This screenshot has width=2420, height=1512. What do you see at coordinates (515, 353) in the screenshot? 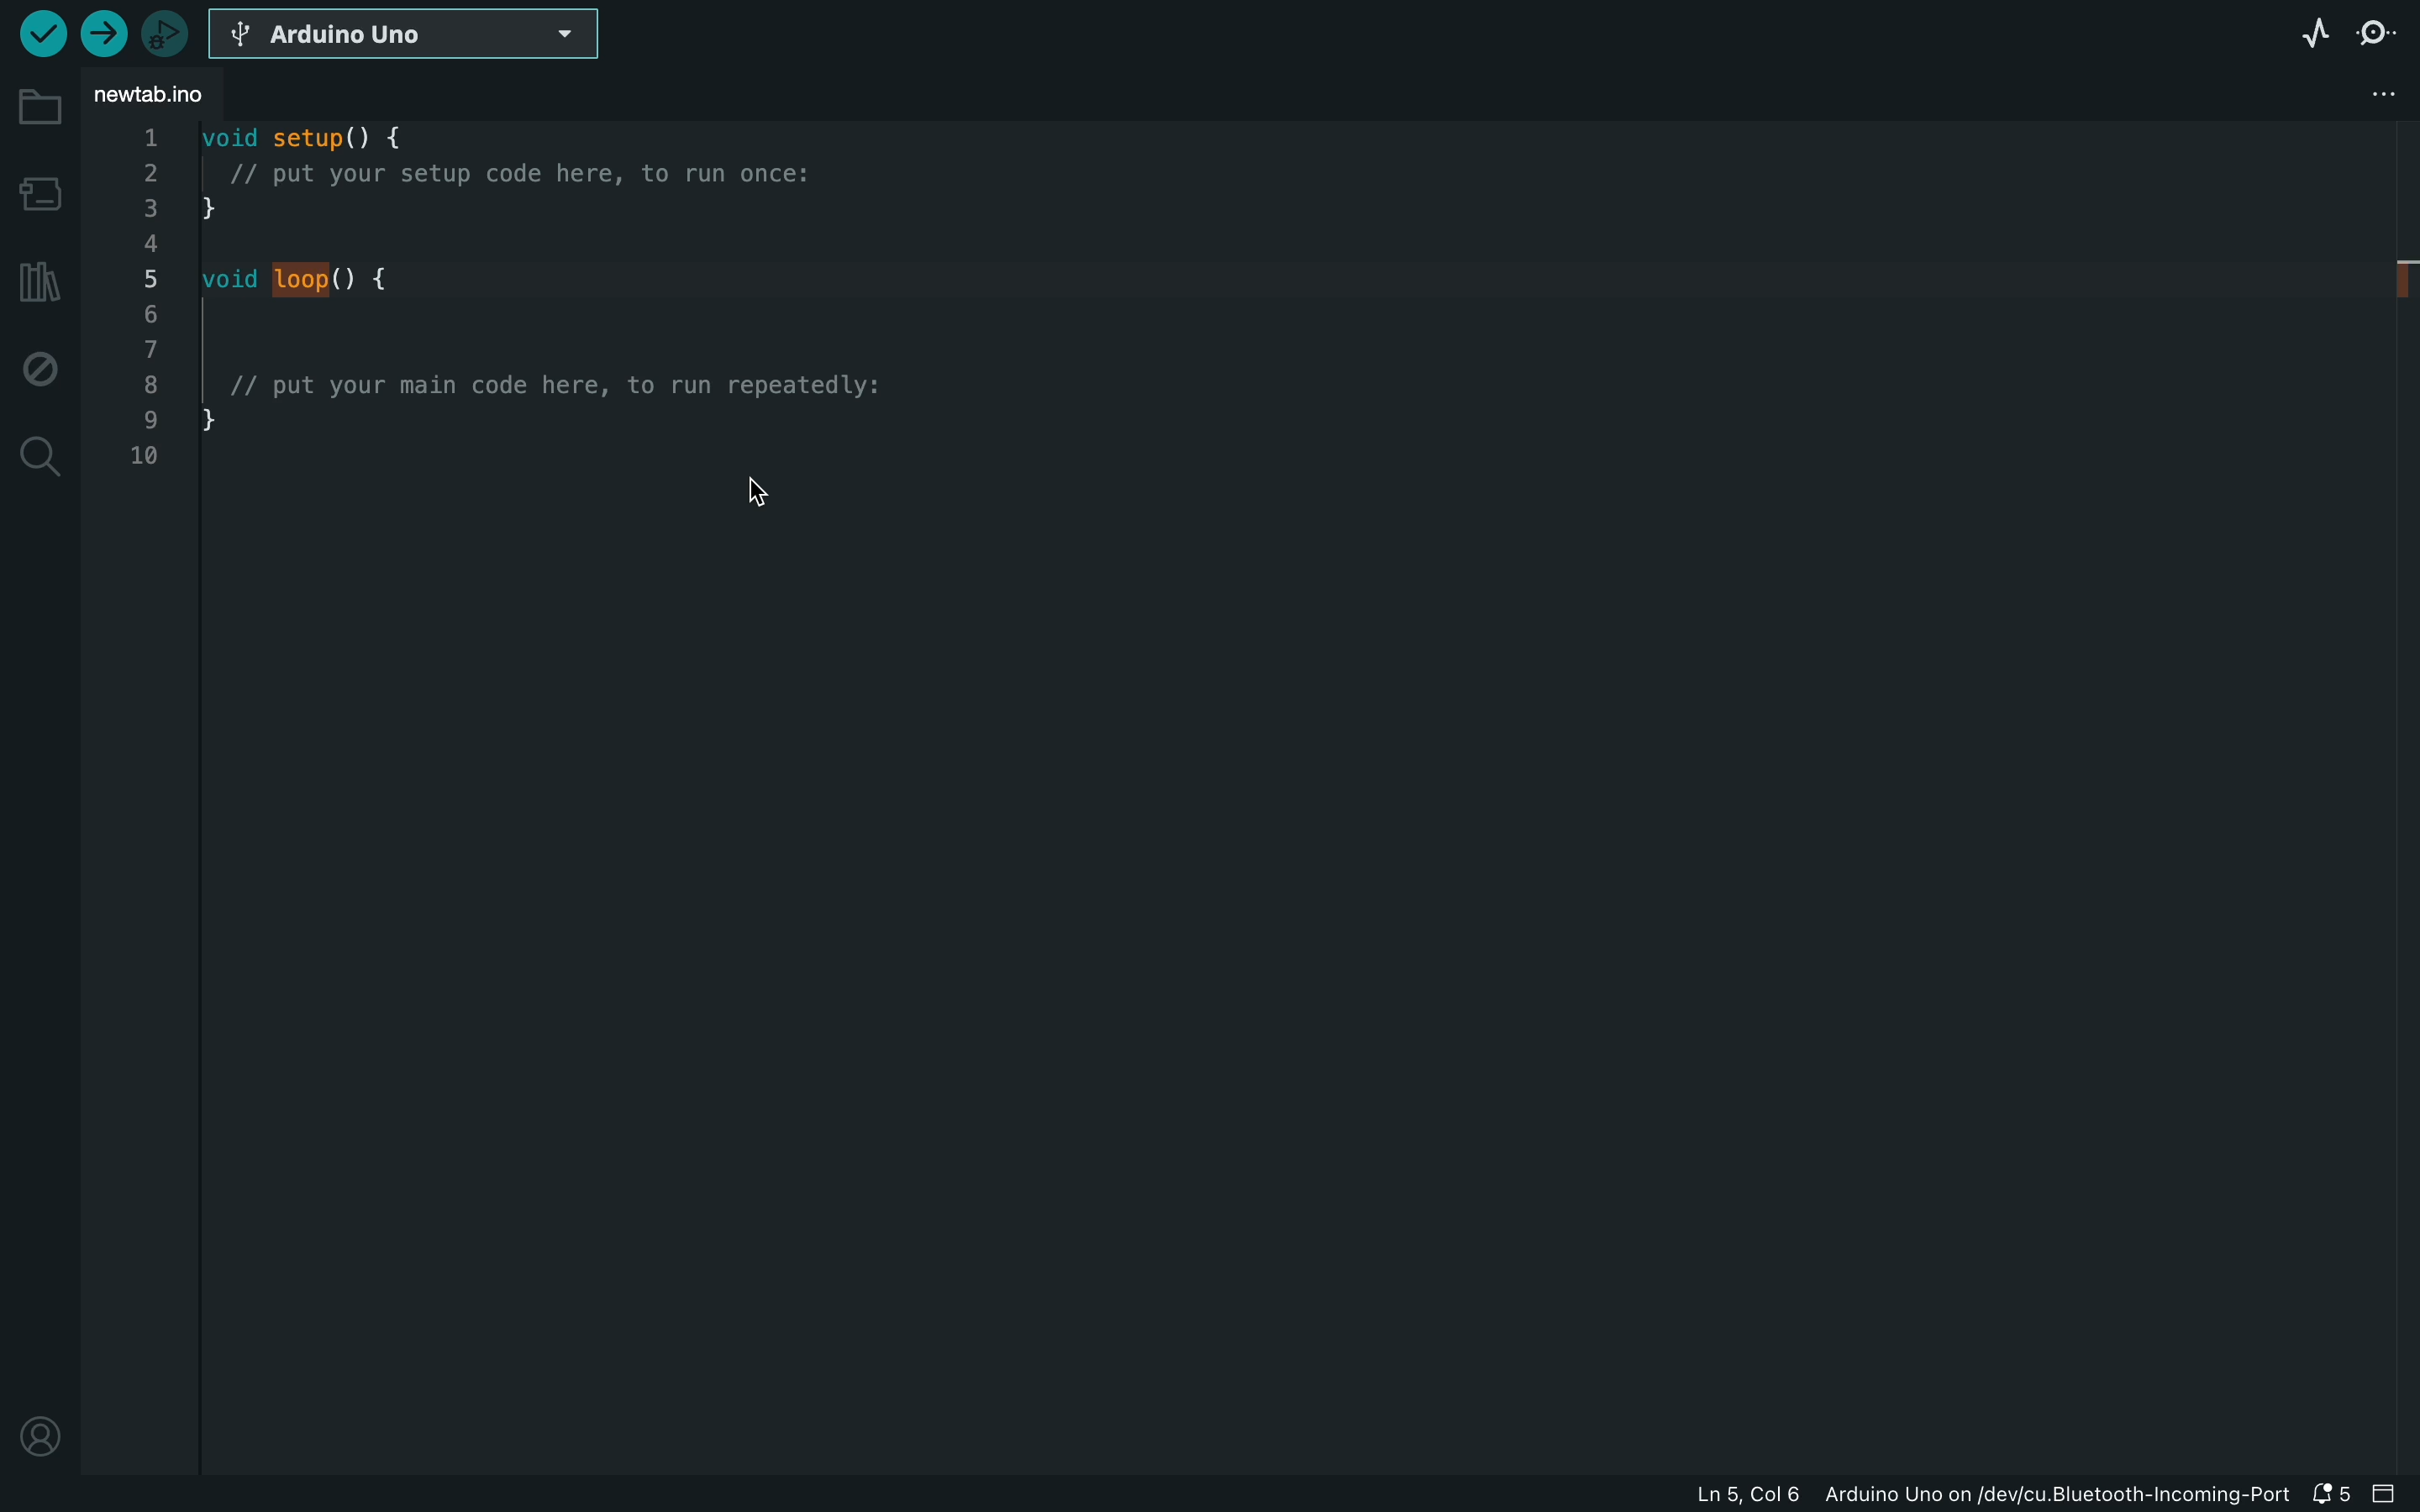
I see `code` at bounding box center [515, 353].